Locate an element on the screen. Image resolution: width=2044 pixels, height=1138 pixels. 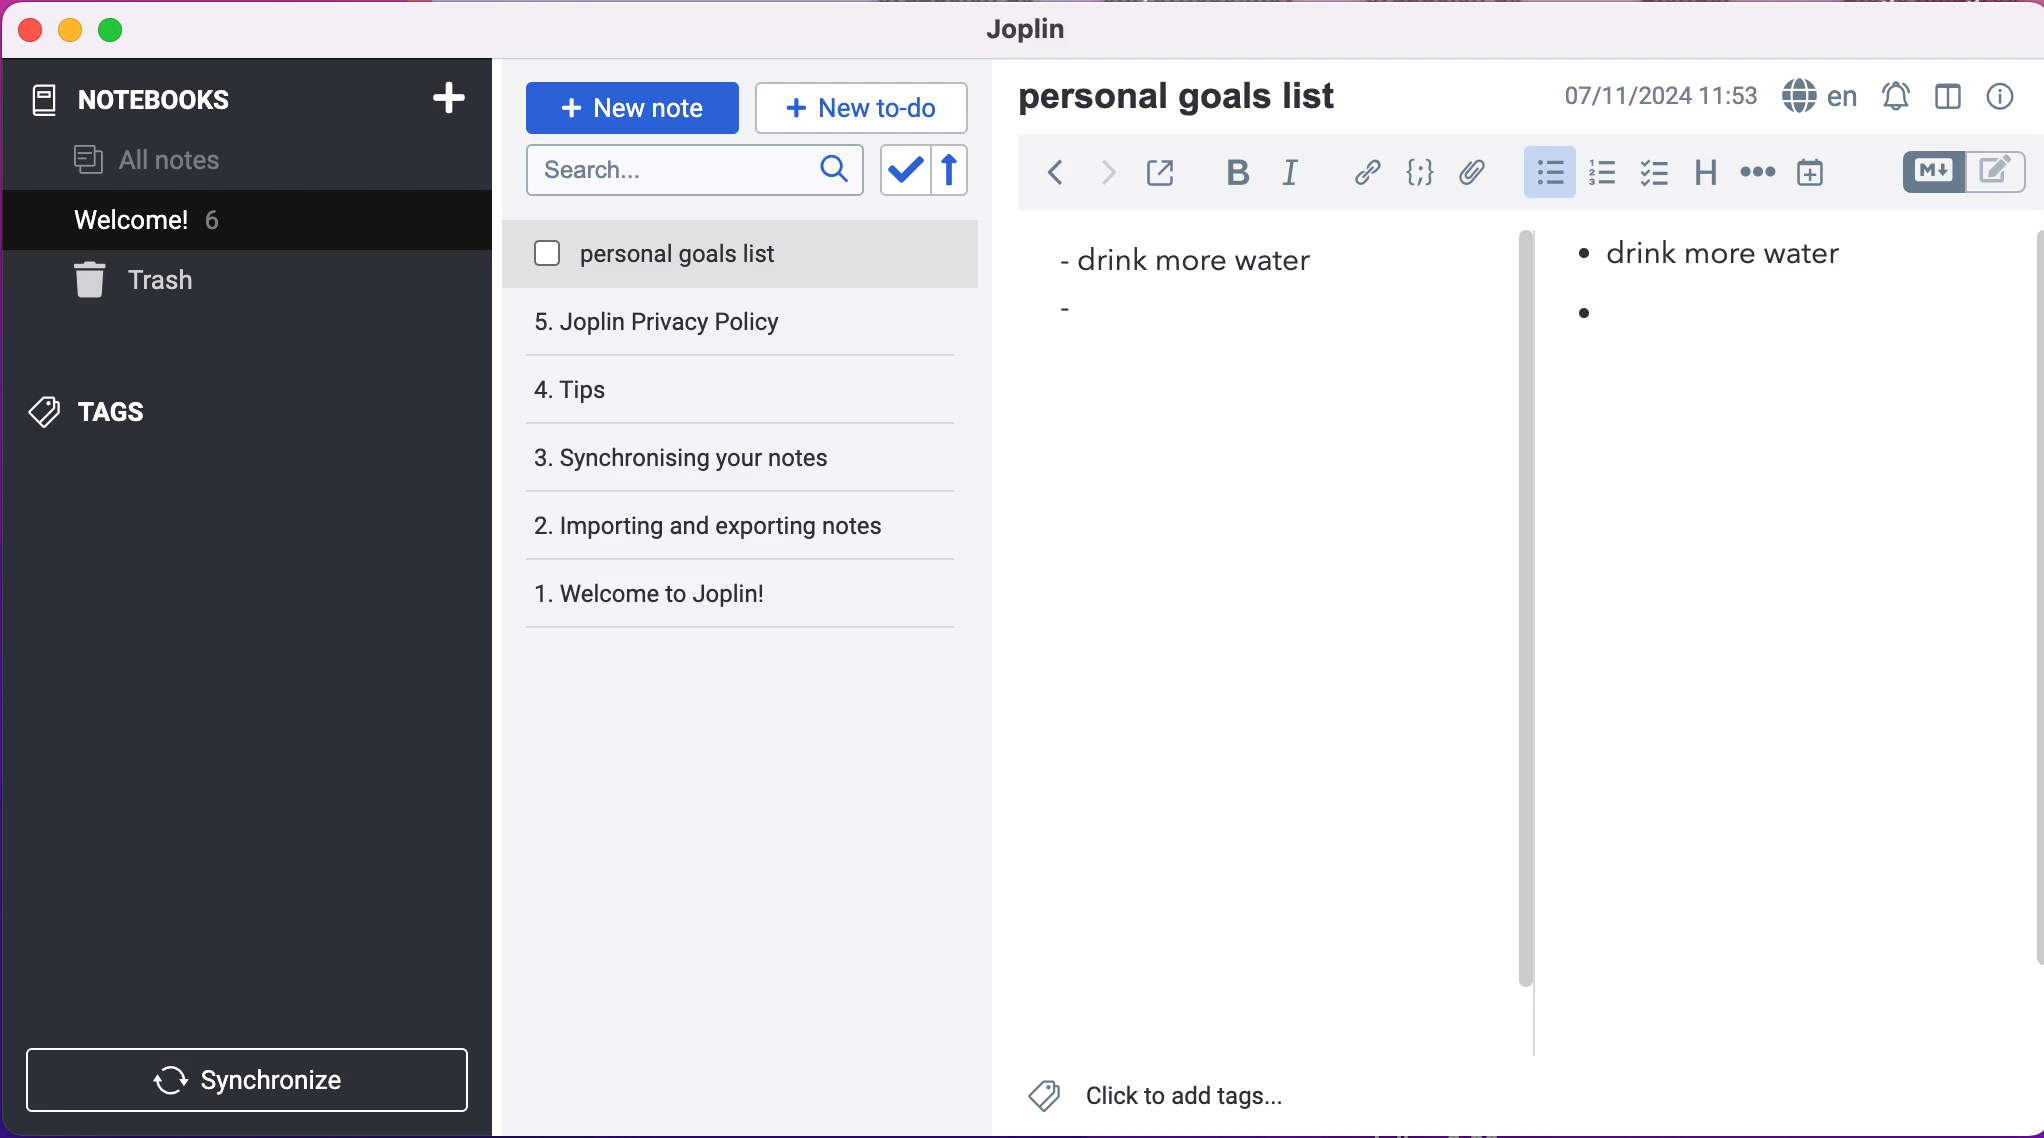
all notes is located at coordinates (160, 162).